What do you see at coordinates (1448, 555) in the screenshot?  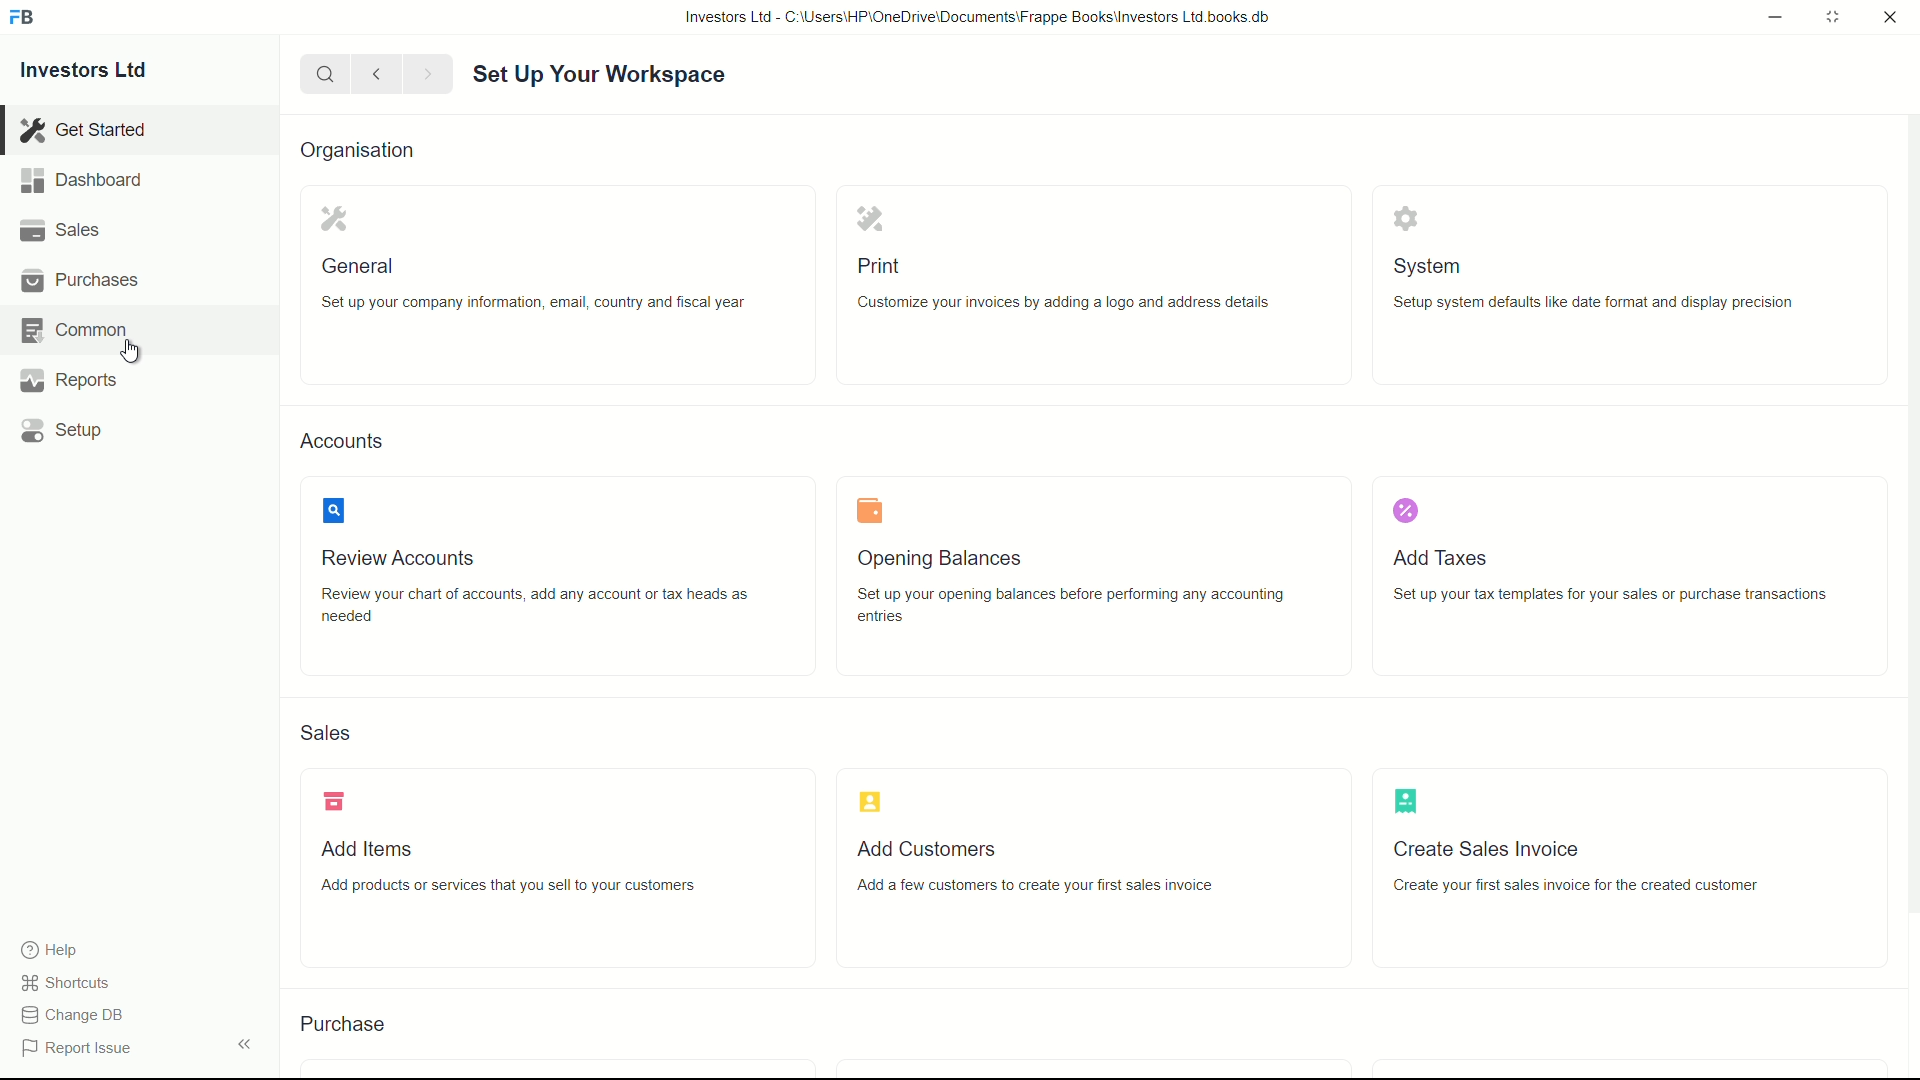 I see `Add Taxes` at bounding box center [1448, 555].